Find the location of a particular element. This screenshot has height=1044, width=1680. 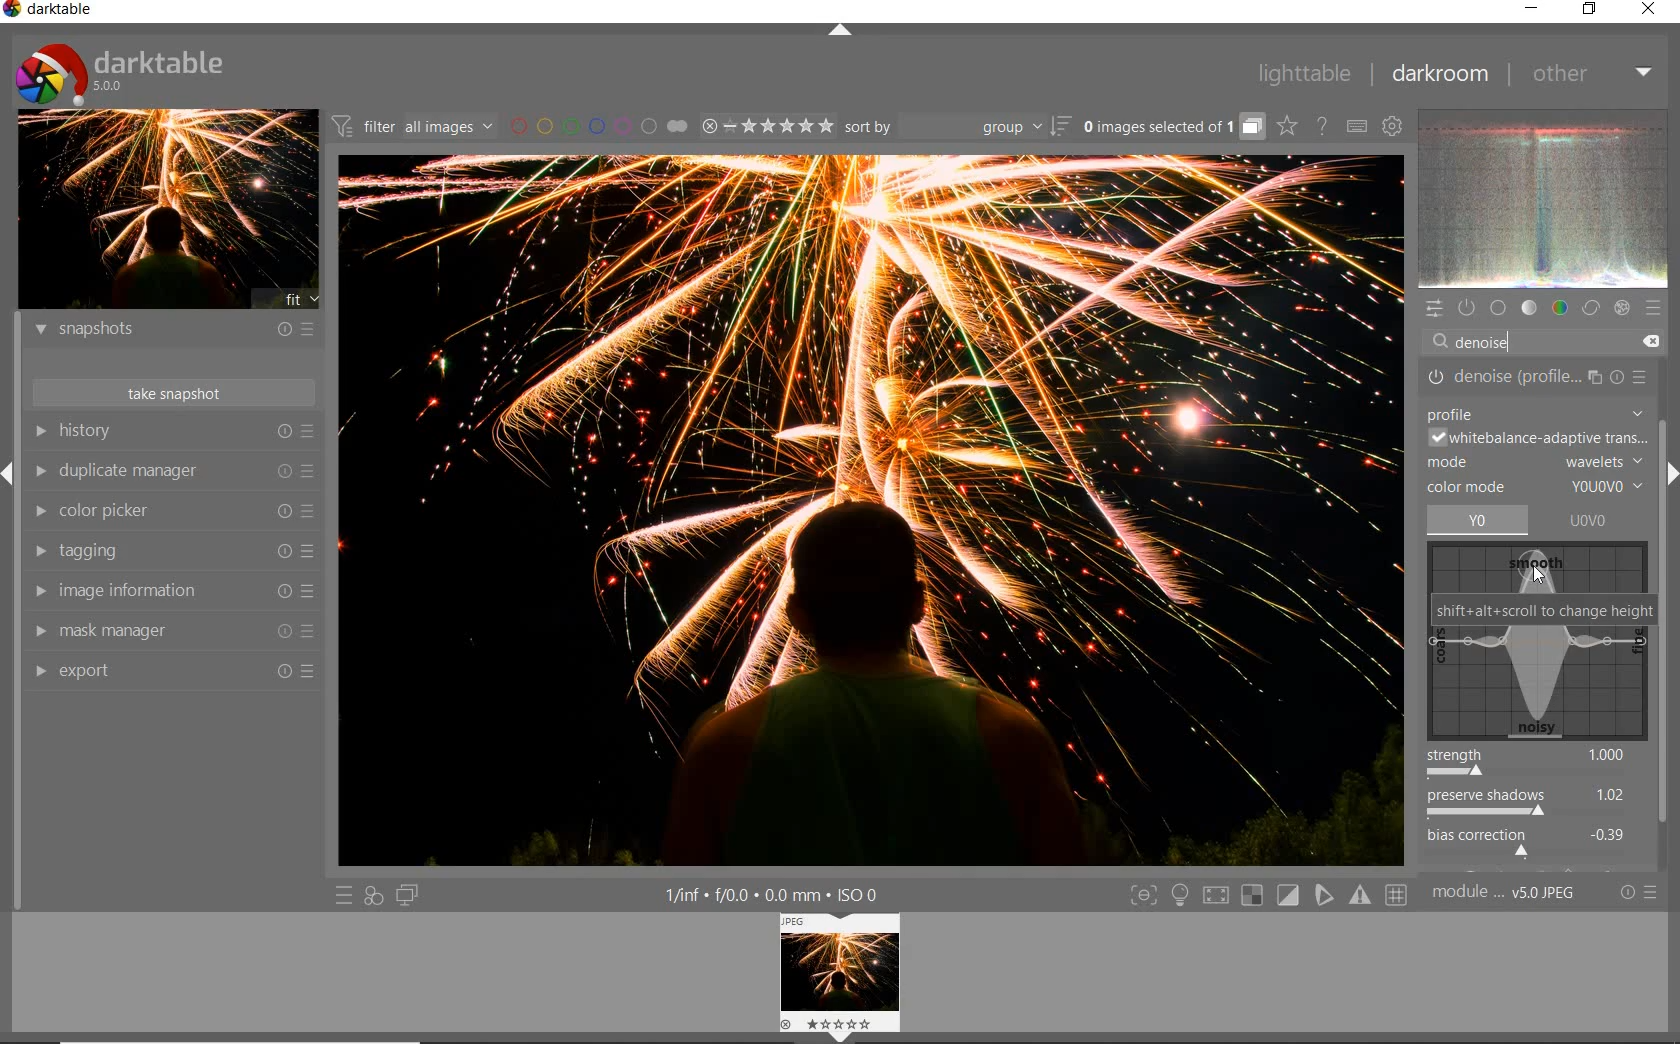

WHITEBALANCE-ADAPTIVE TRANSITION is located at coordinates (1536, 439).